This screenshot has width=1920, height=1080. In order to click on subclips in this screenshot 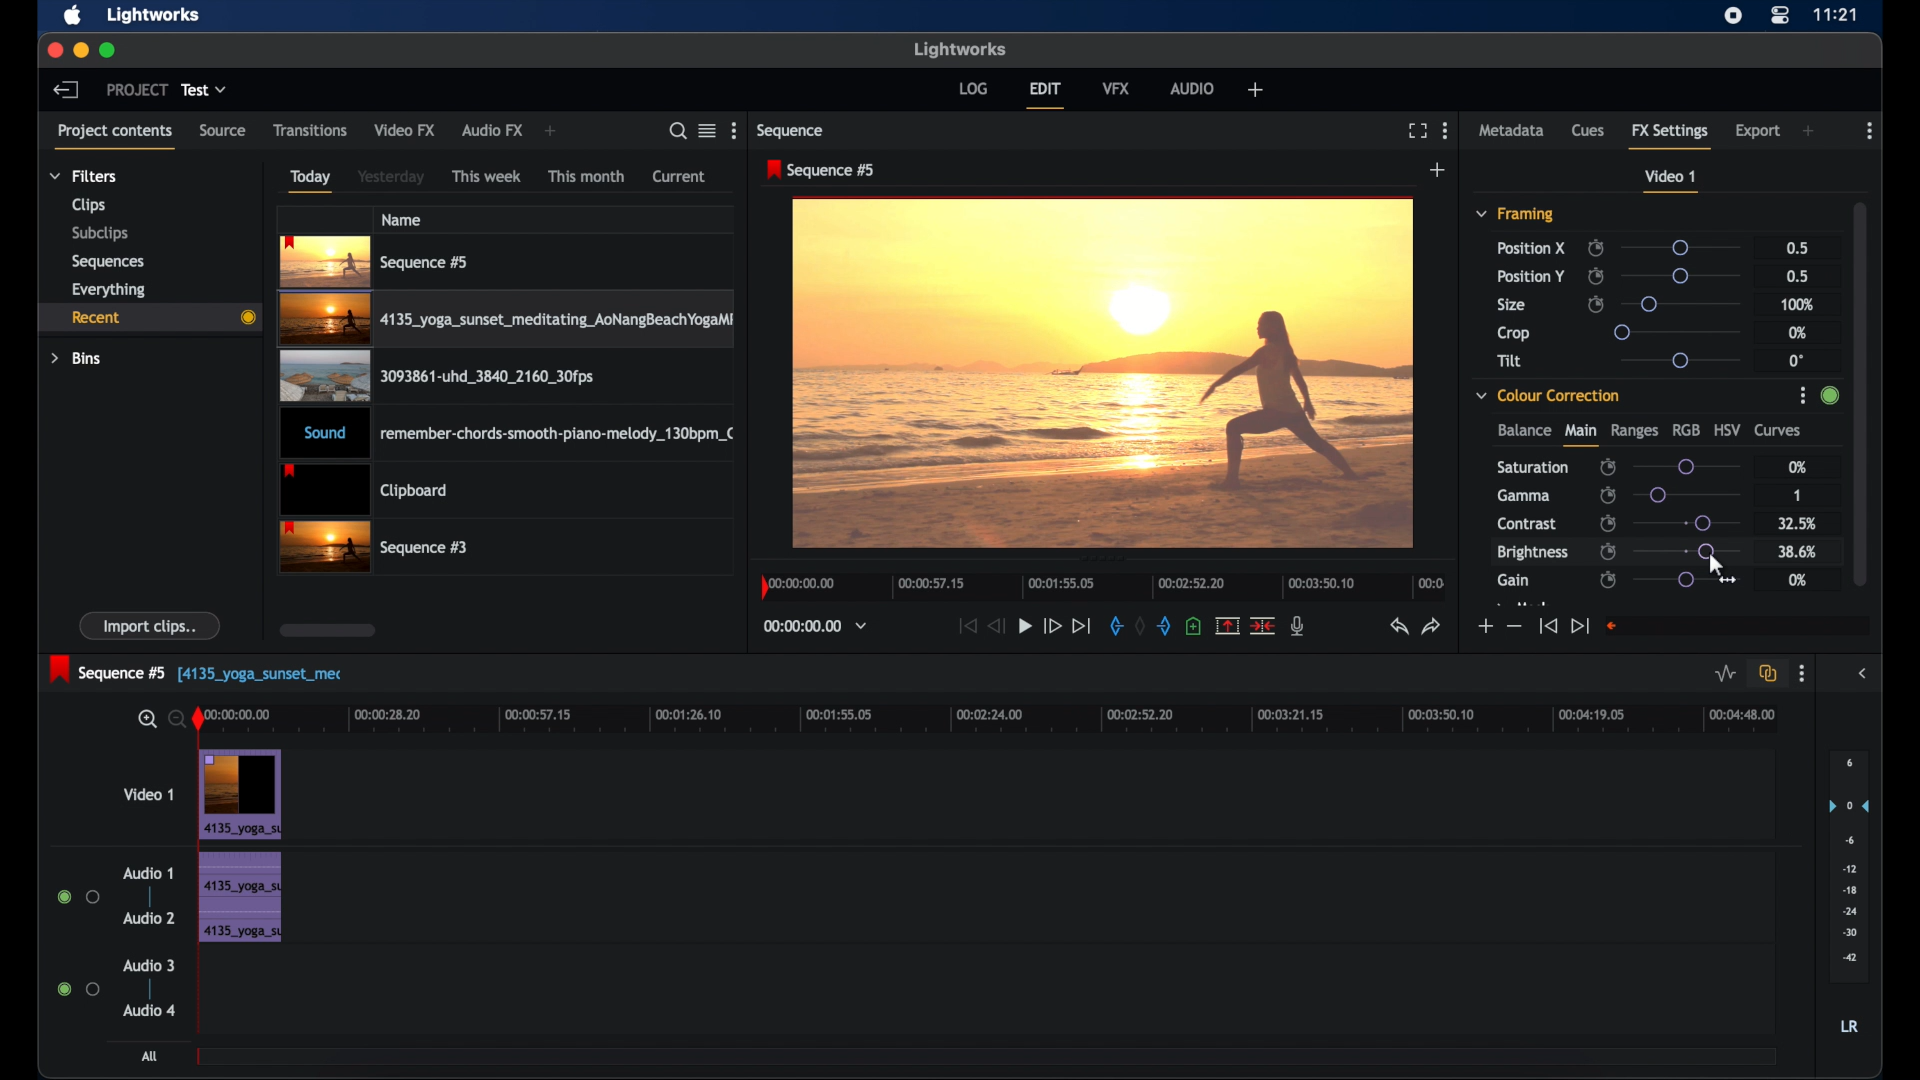, I will do `click(101, 233)`.